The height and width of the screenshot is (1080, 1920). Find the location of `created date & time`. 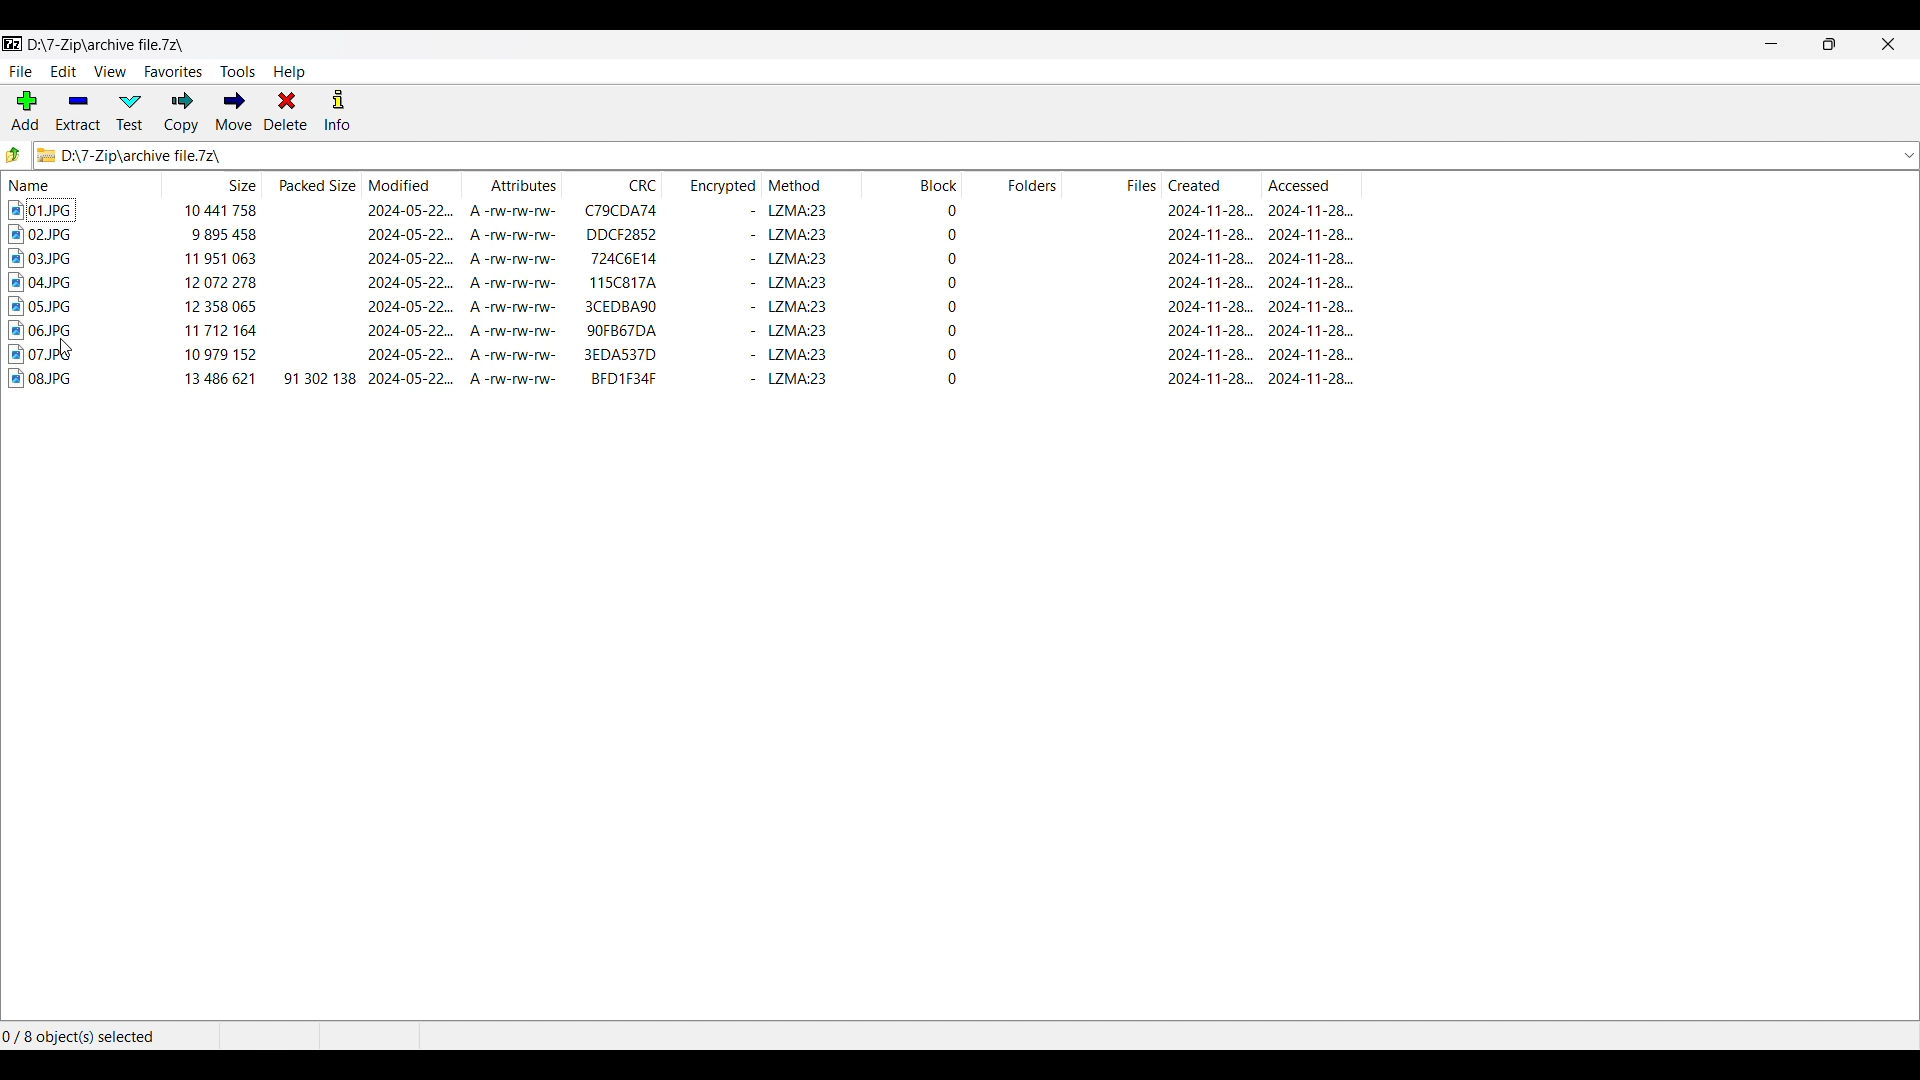

created date & time is located at coordinates (1210, 306).